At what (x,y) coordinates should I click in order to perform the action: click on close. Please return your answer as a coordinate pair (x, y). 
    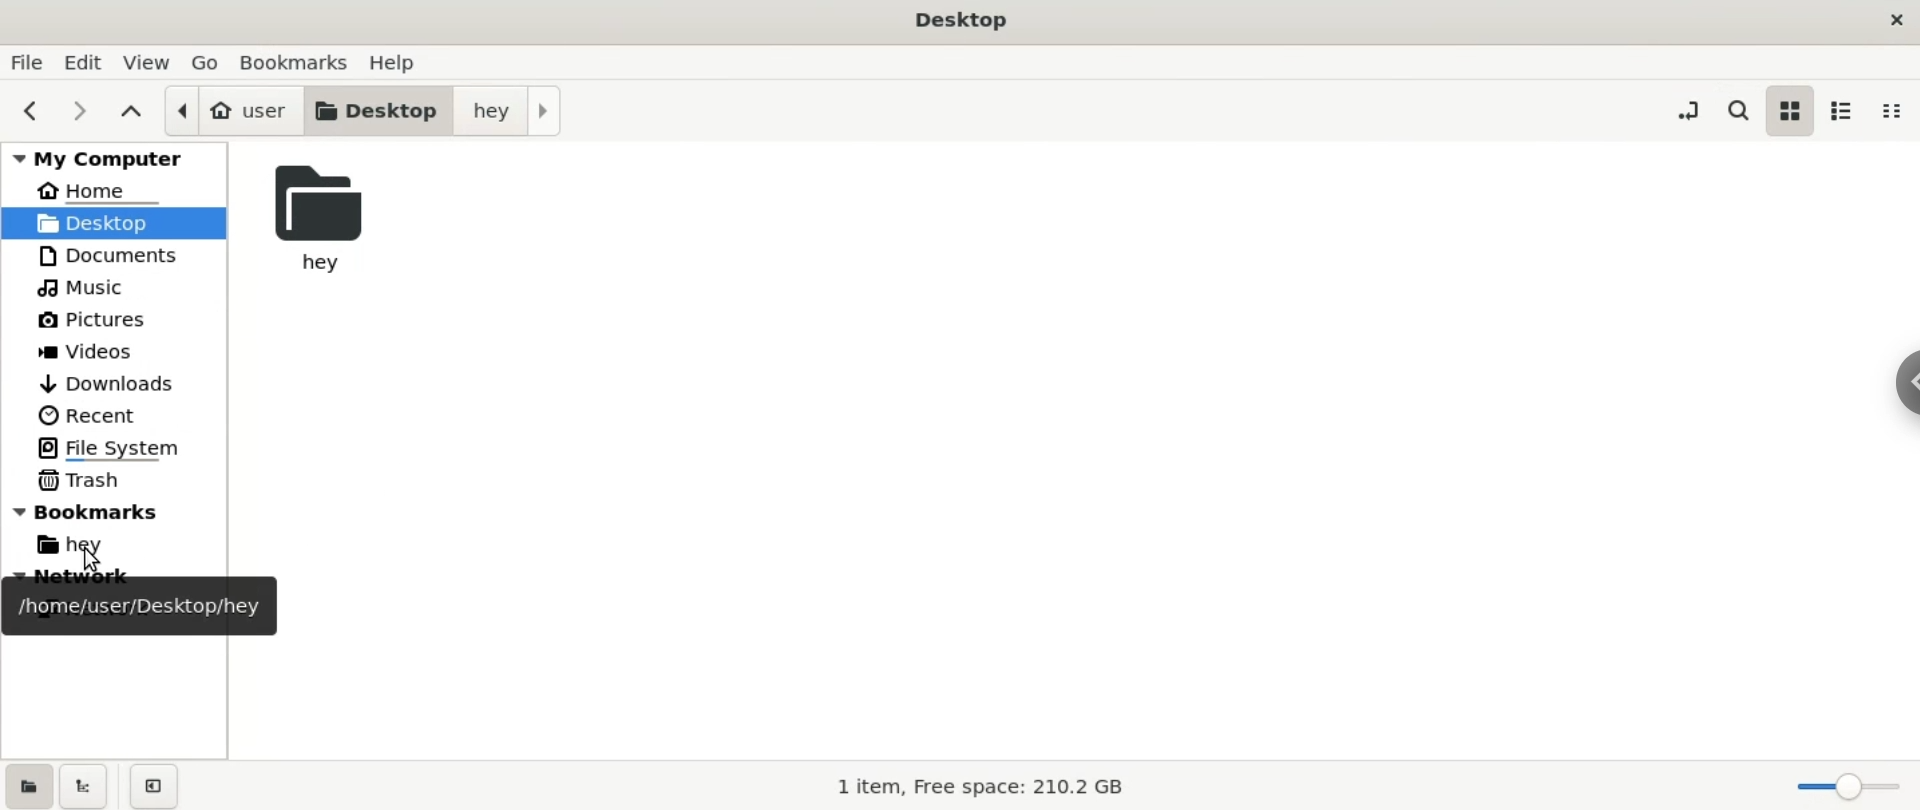
    Looking at the image, I should click on (1893, 20).